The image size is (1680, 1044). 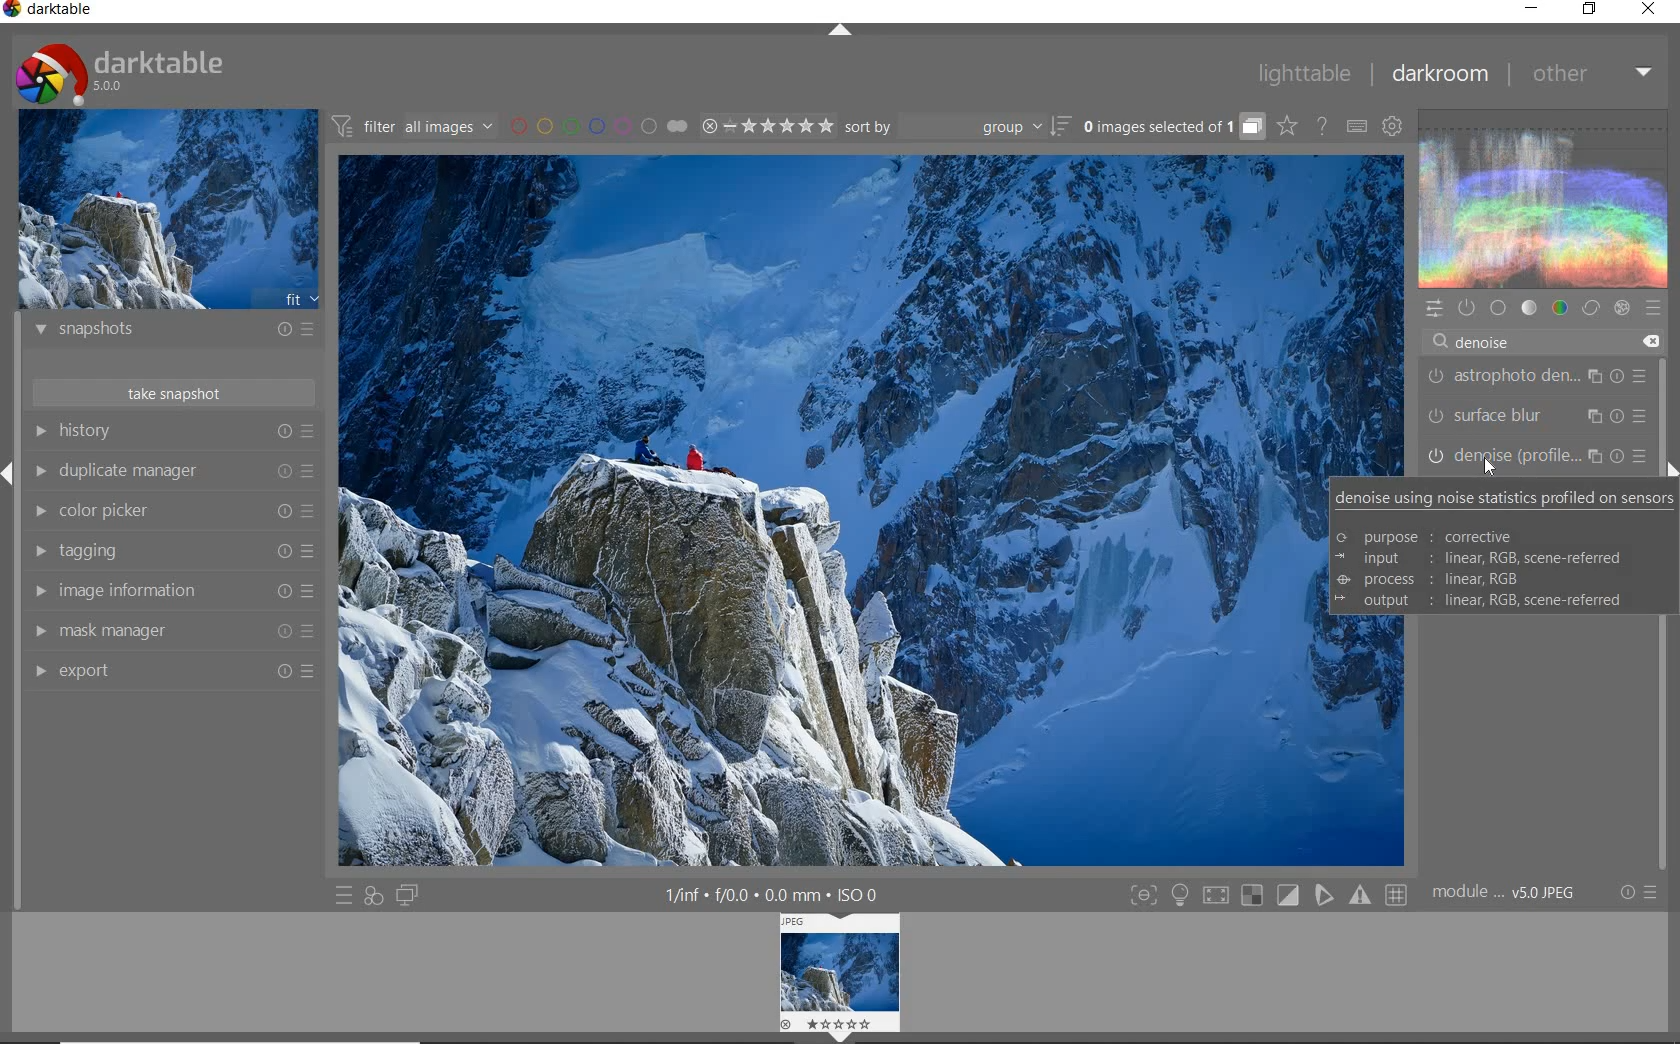 I want to click on base, so click(x=1498, y=307).